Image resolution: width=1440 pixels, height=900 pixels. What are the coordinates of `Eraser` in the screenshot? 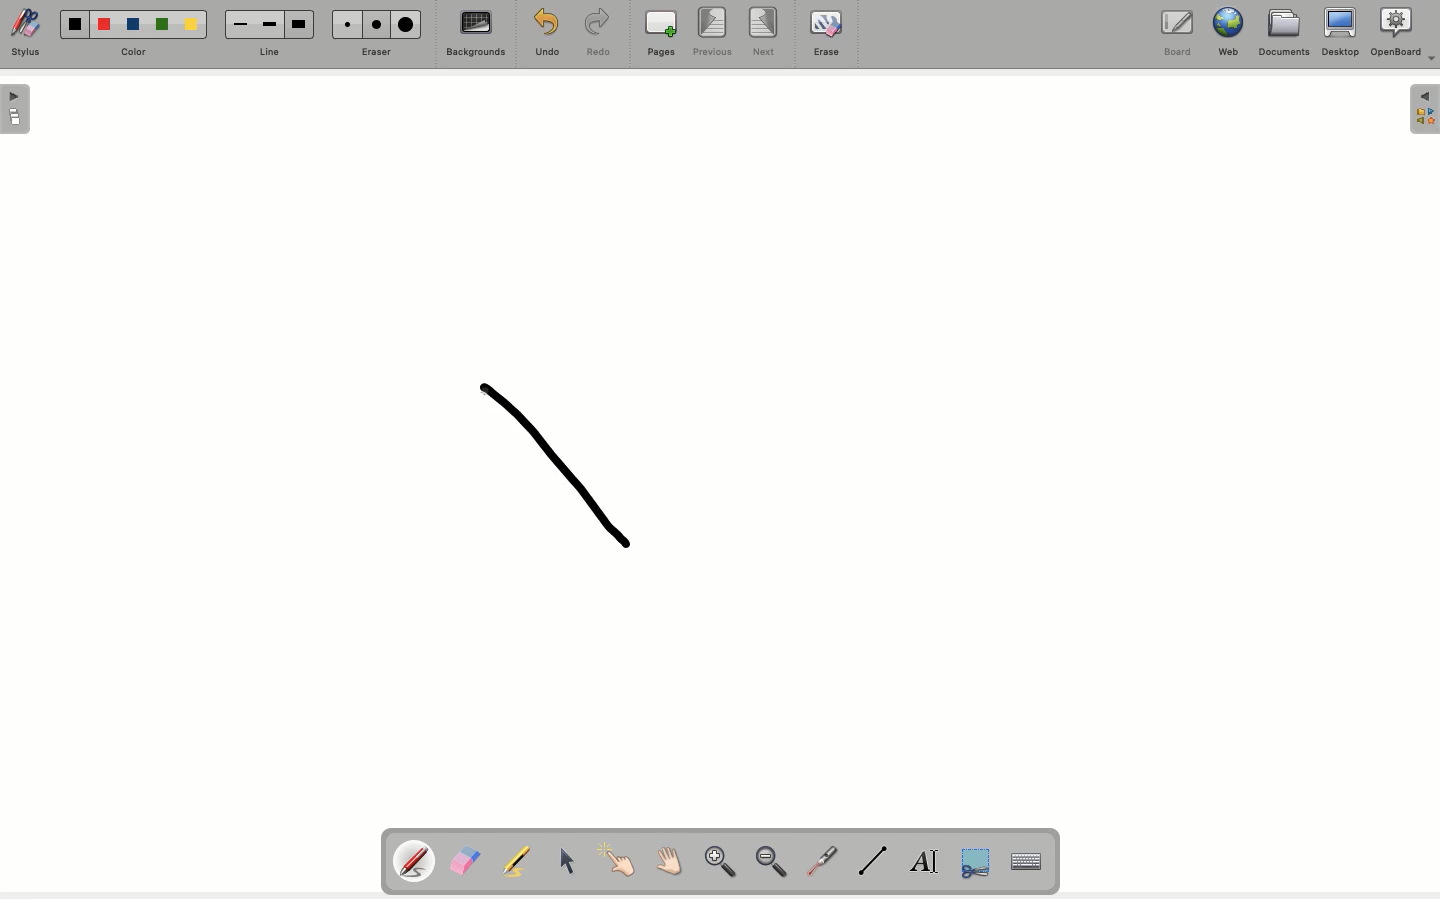 It's located at (468, 860).